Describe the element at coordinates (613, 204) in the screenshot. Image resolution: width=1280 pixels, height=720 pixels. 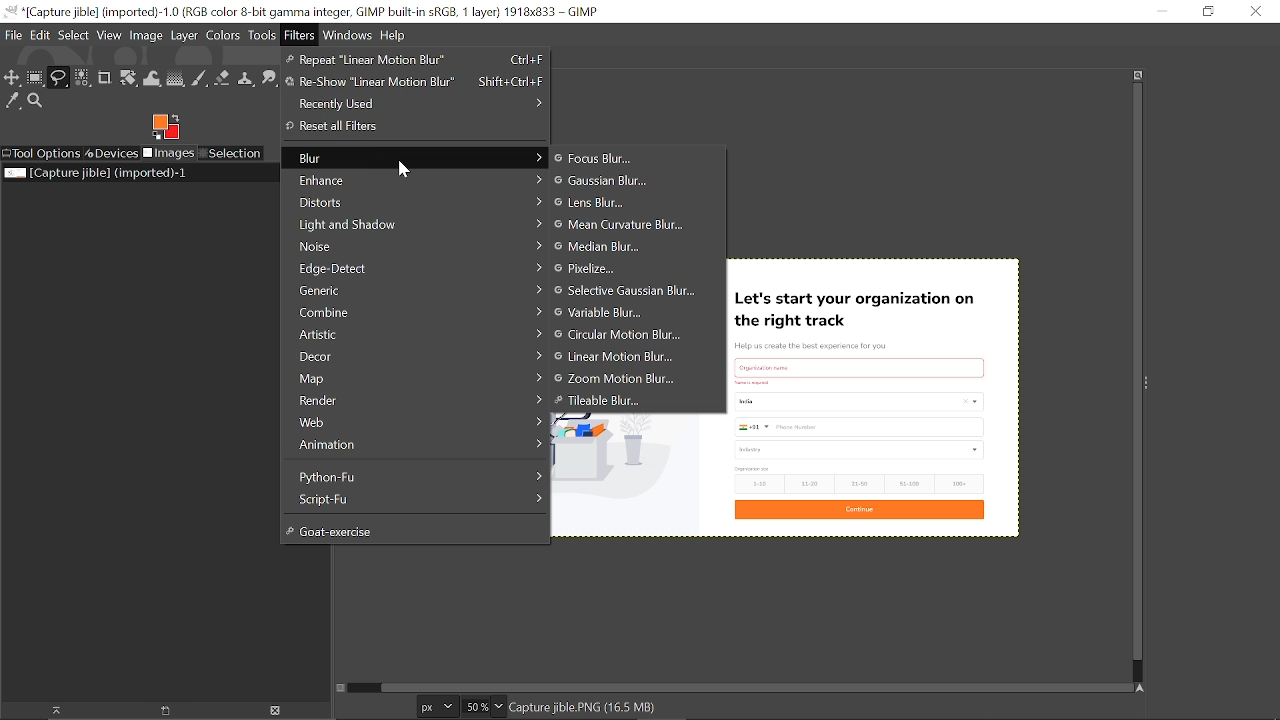
I see `Lens blur` at that location.